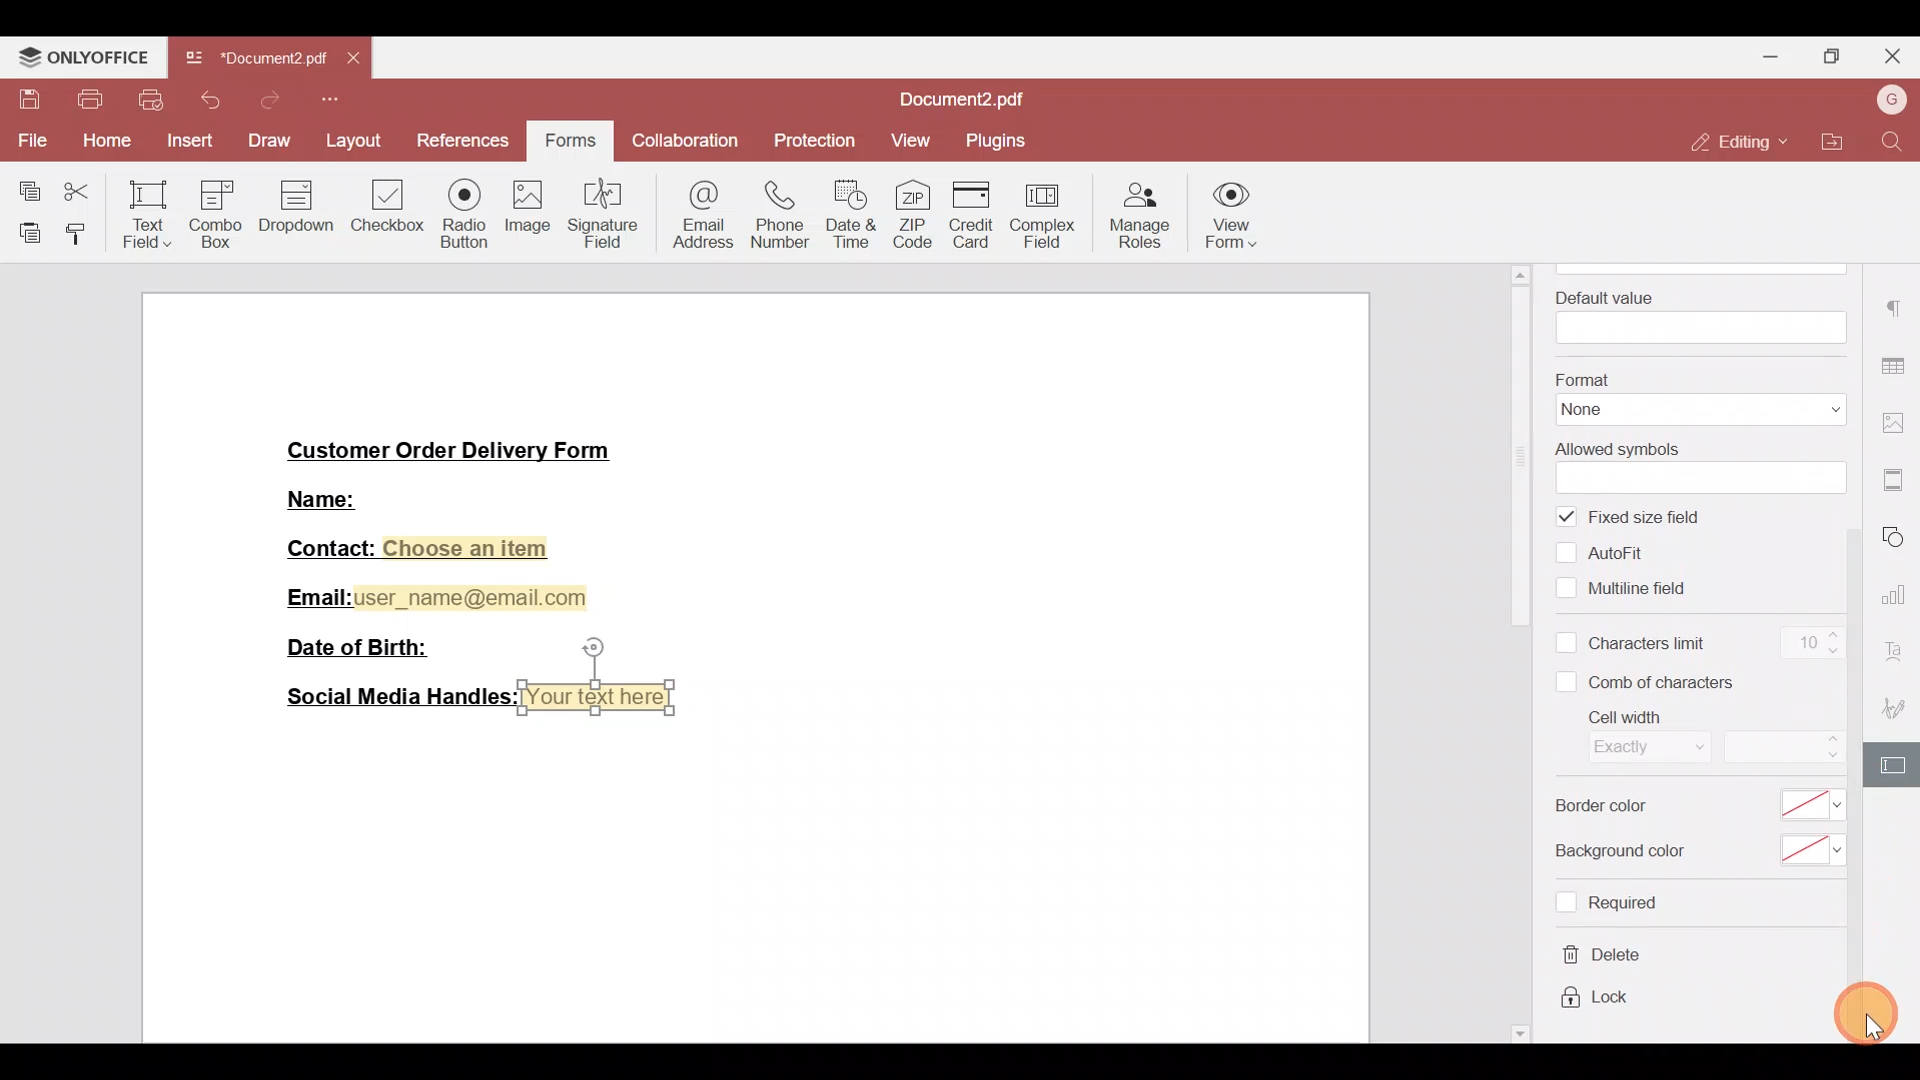 The width and height of the screenshot is (1920, 1080). I want to click on Radio button, so click(458, 210).